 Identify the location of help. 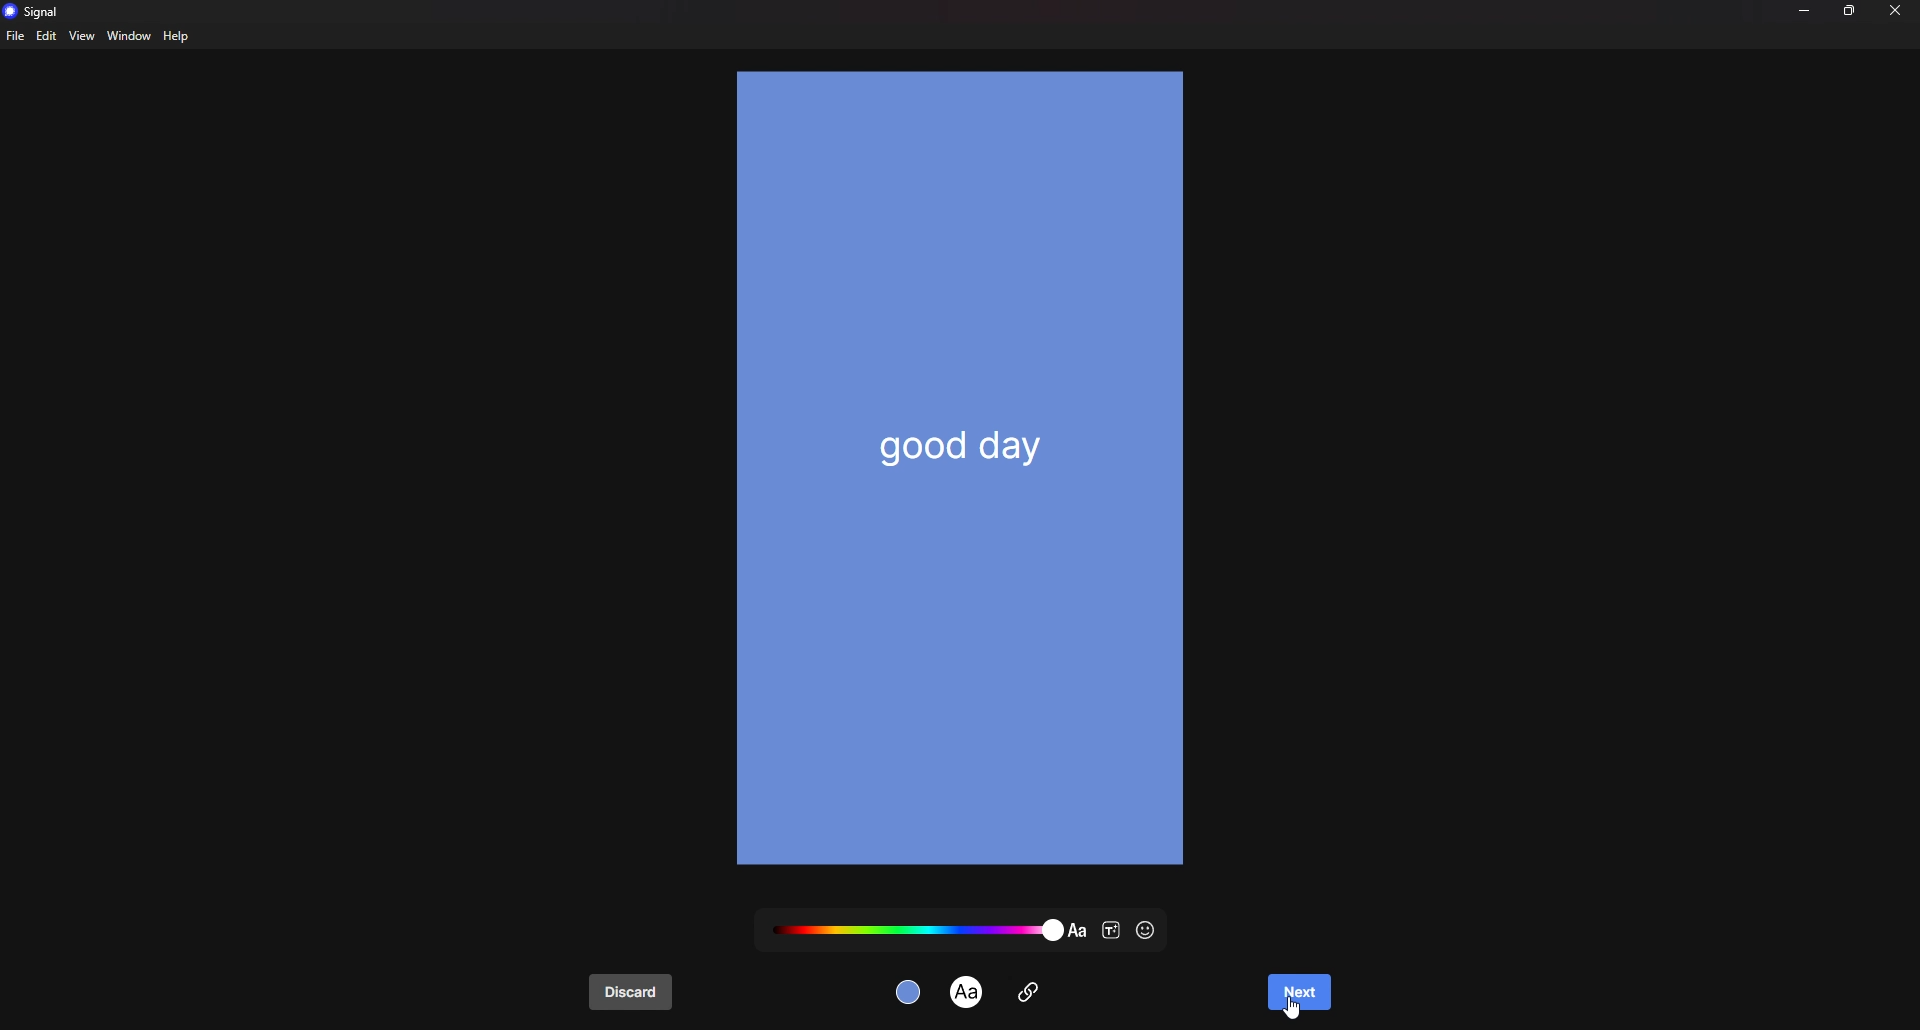
(178, 36).